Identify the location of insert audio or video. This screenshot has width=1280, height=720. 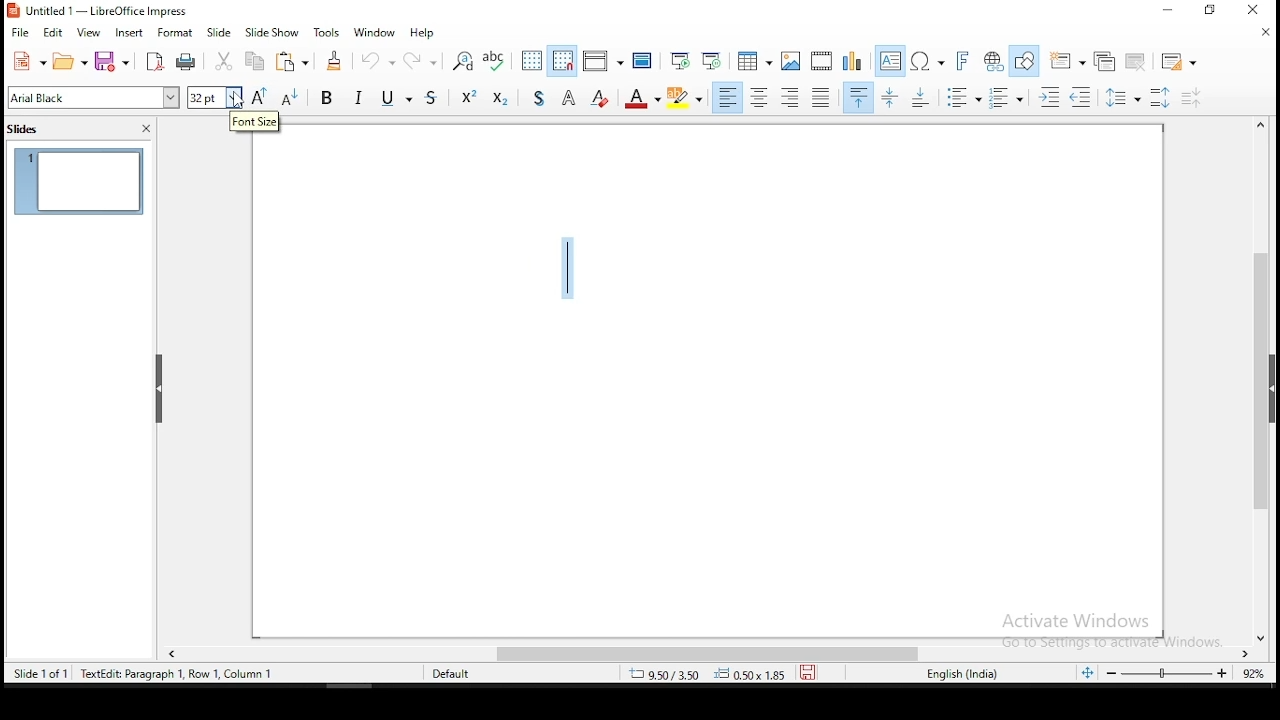
(823, 59).